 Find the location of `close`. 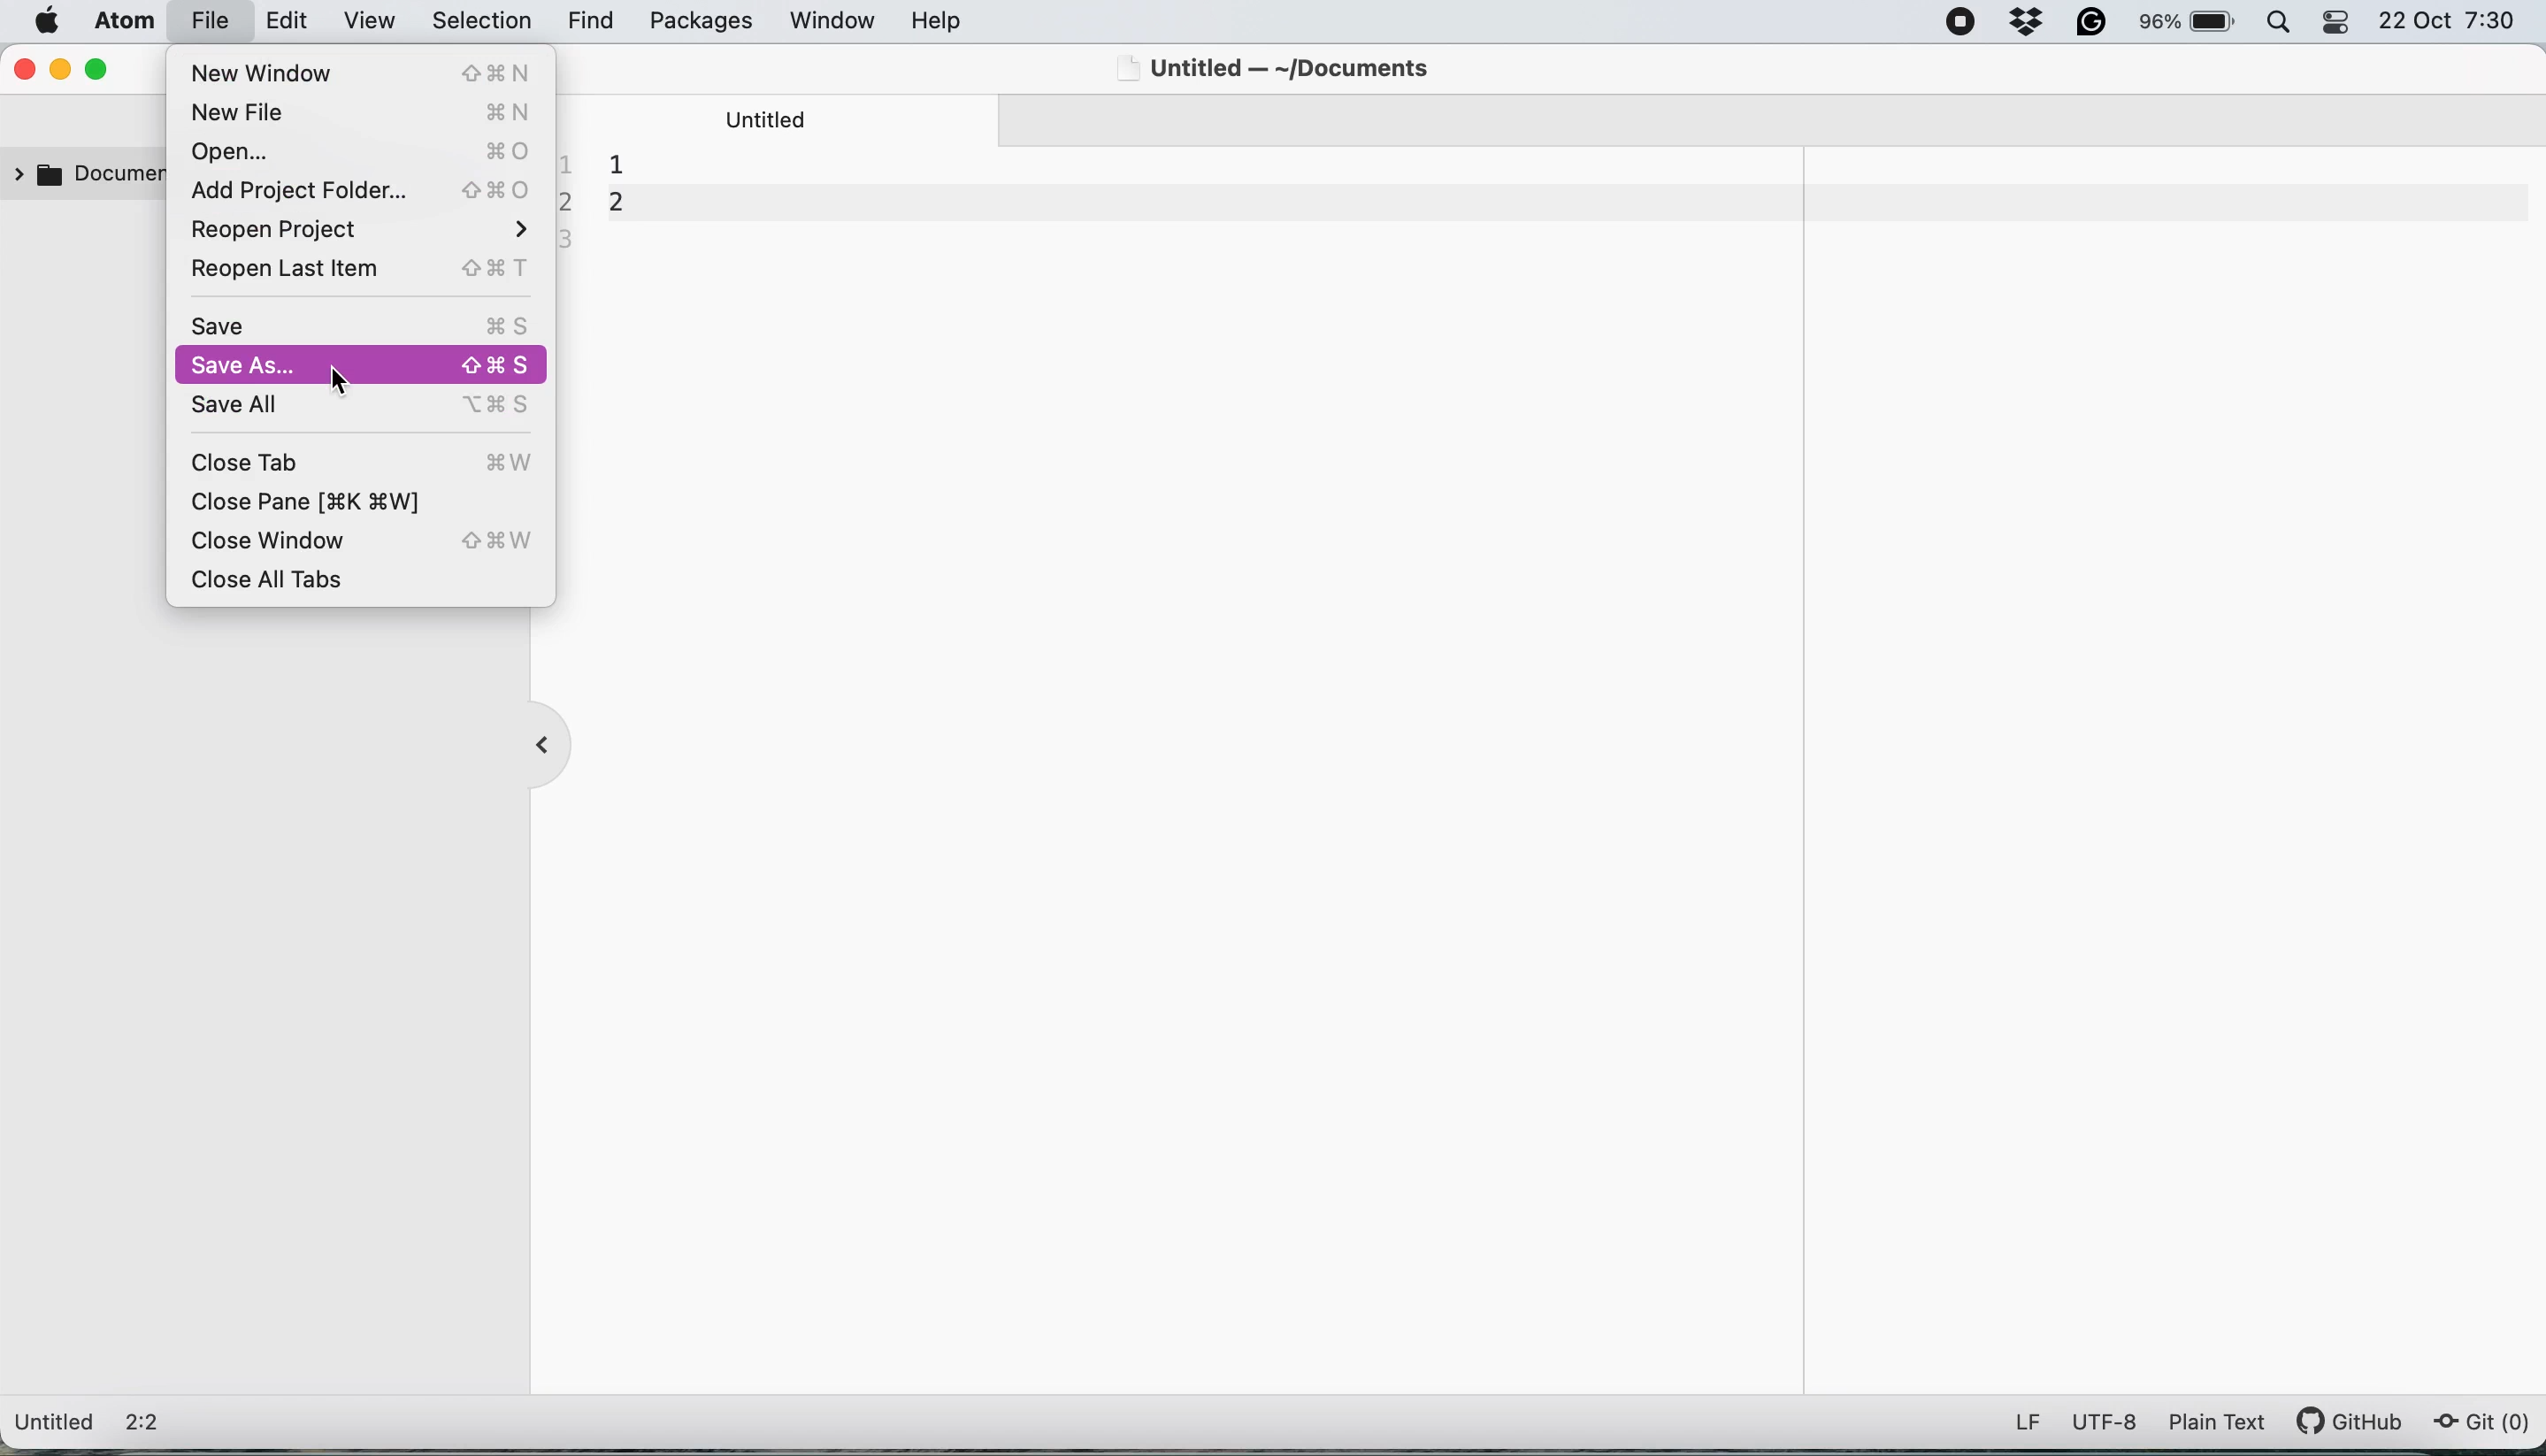

close is located at coordinates (21, 69).